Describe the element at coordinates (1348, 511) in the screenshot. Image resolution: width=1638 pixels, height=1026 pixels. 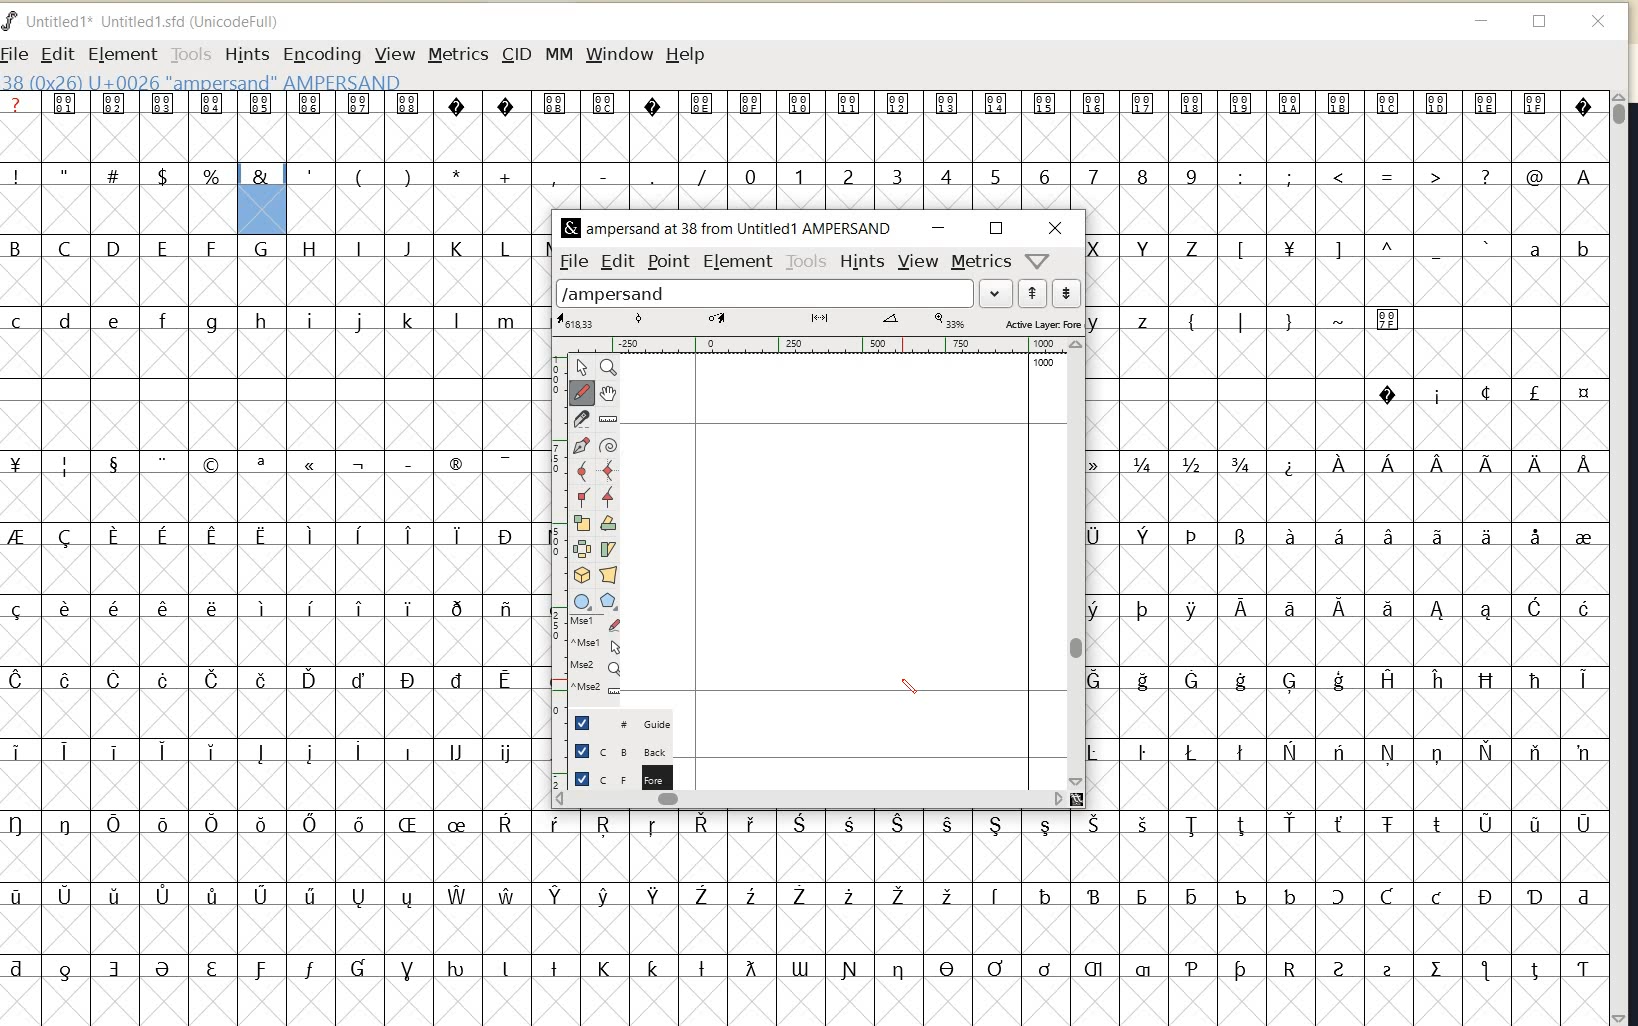
I see `glyph characters & numbers` at that location.